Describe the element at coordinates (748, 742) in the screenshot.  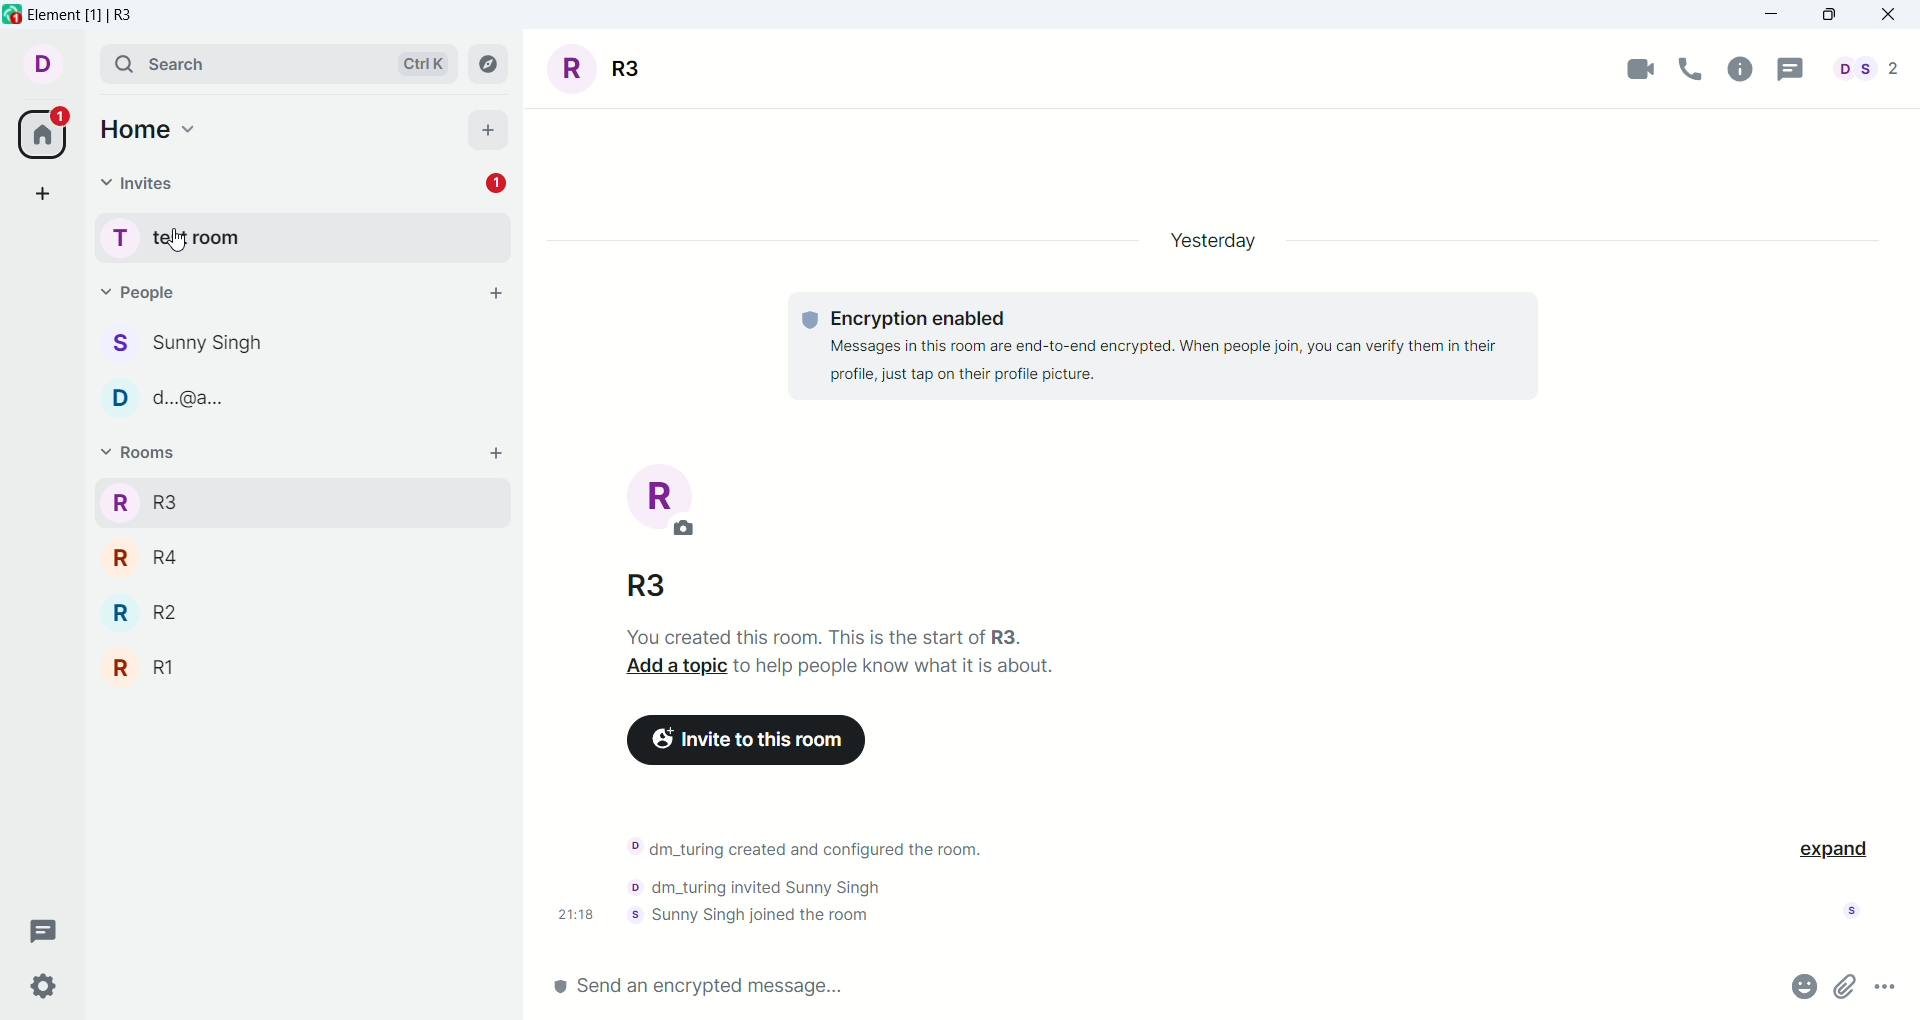
I see `invite to this room` at that location.